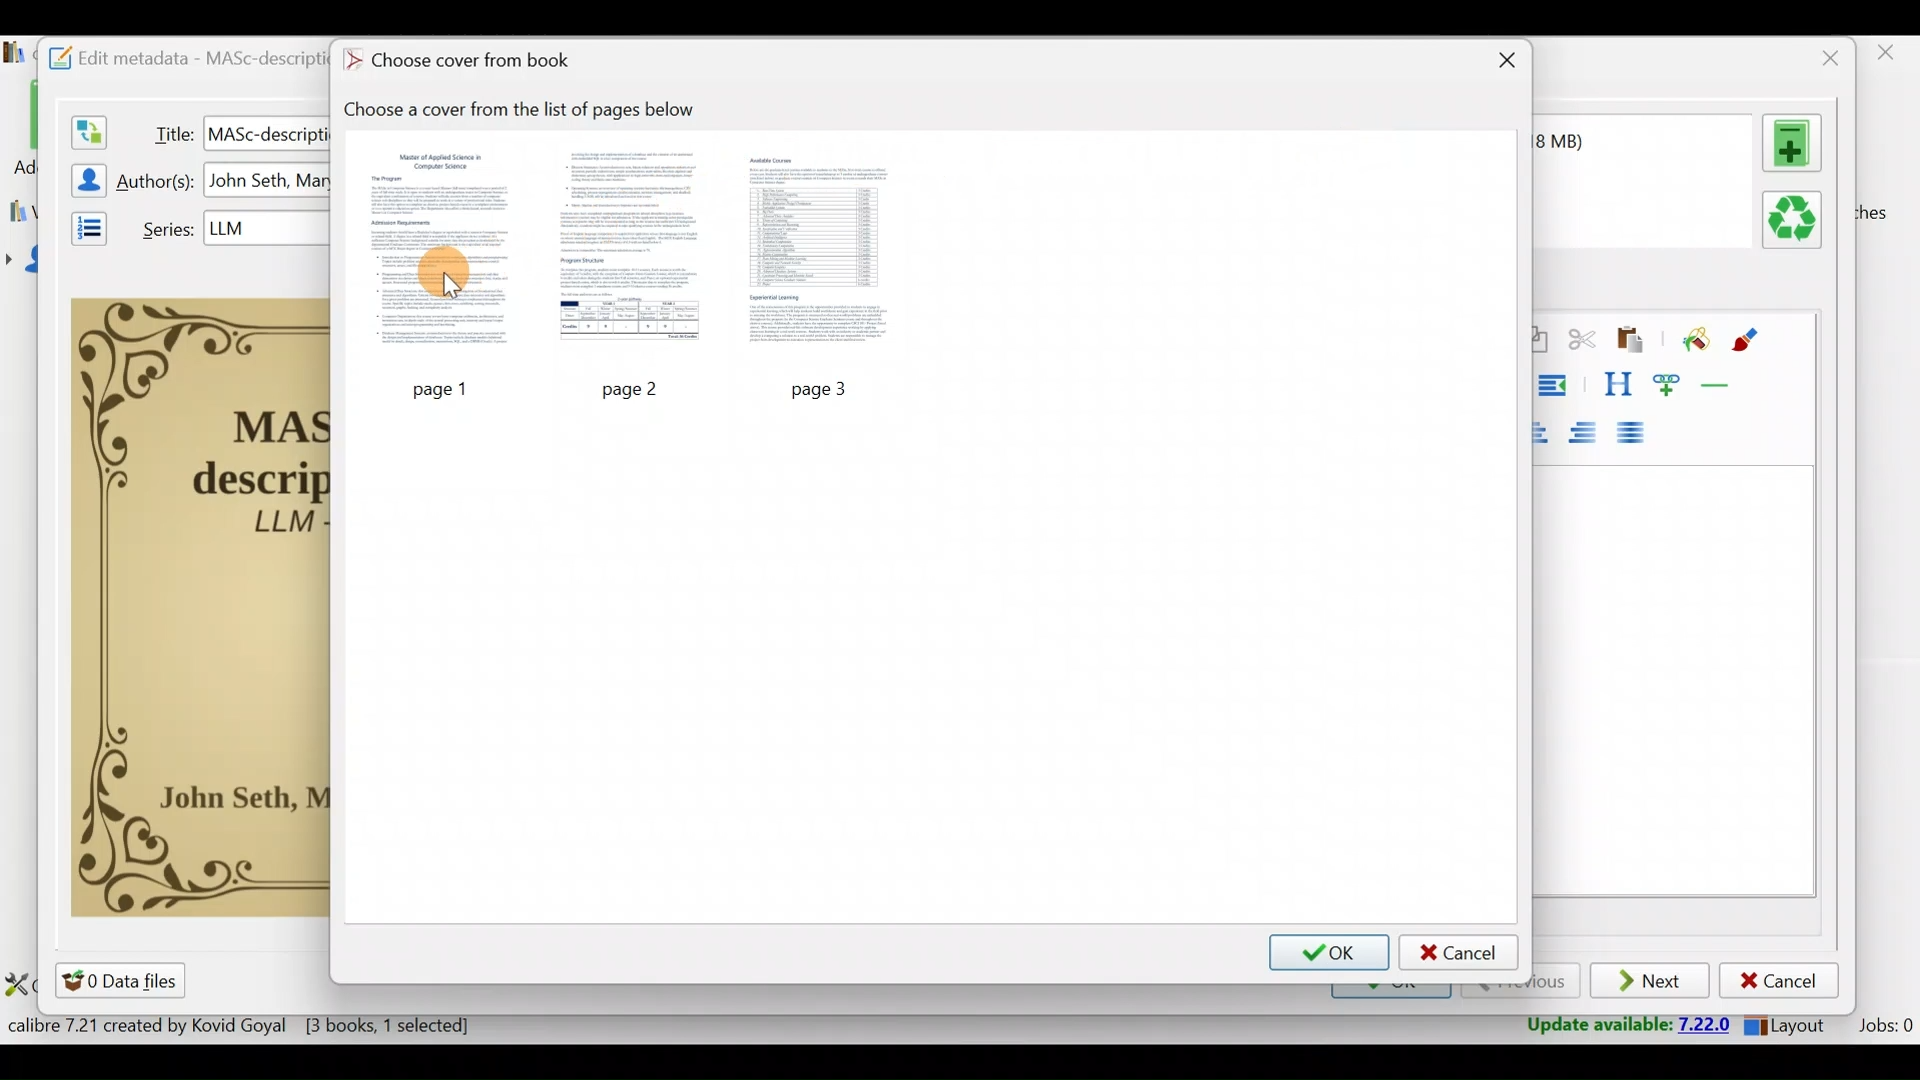  What do you see at coordinates (158, 182) in the screenshot?
I see `Authors` at bounding box center [158, 182].